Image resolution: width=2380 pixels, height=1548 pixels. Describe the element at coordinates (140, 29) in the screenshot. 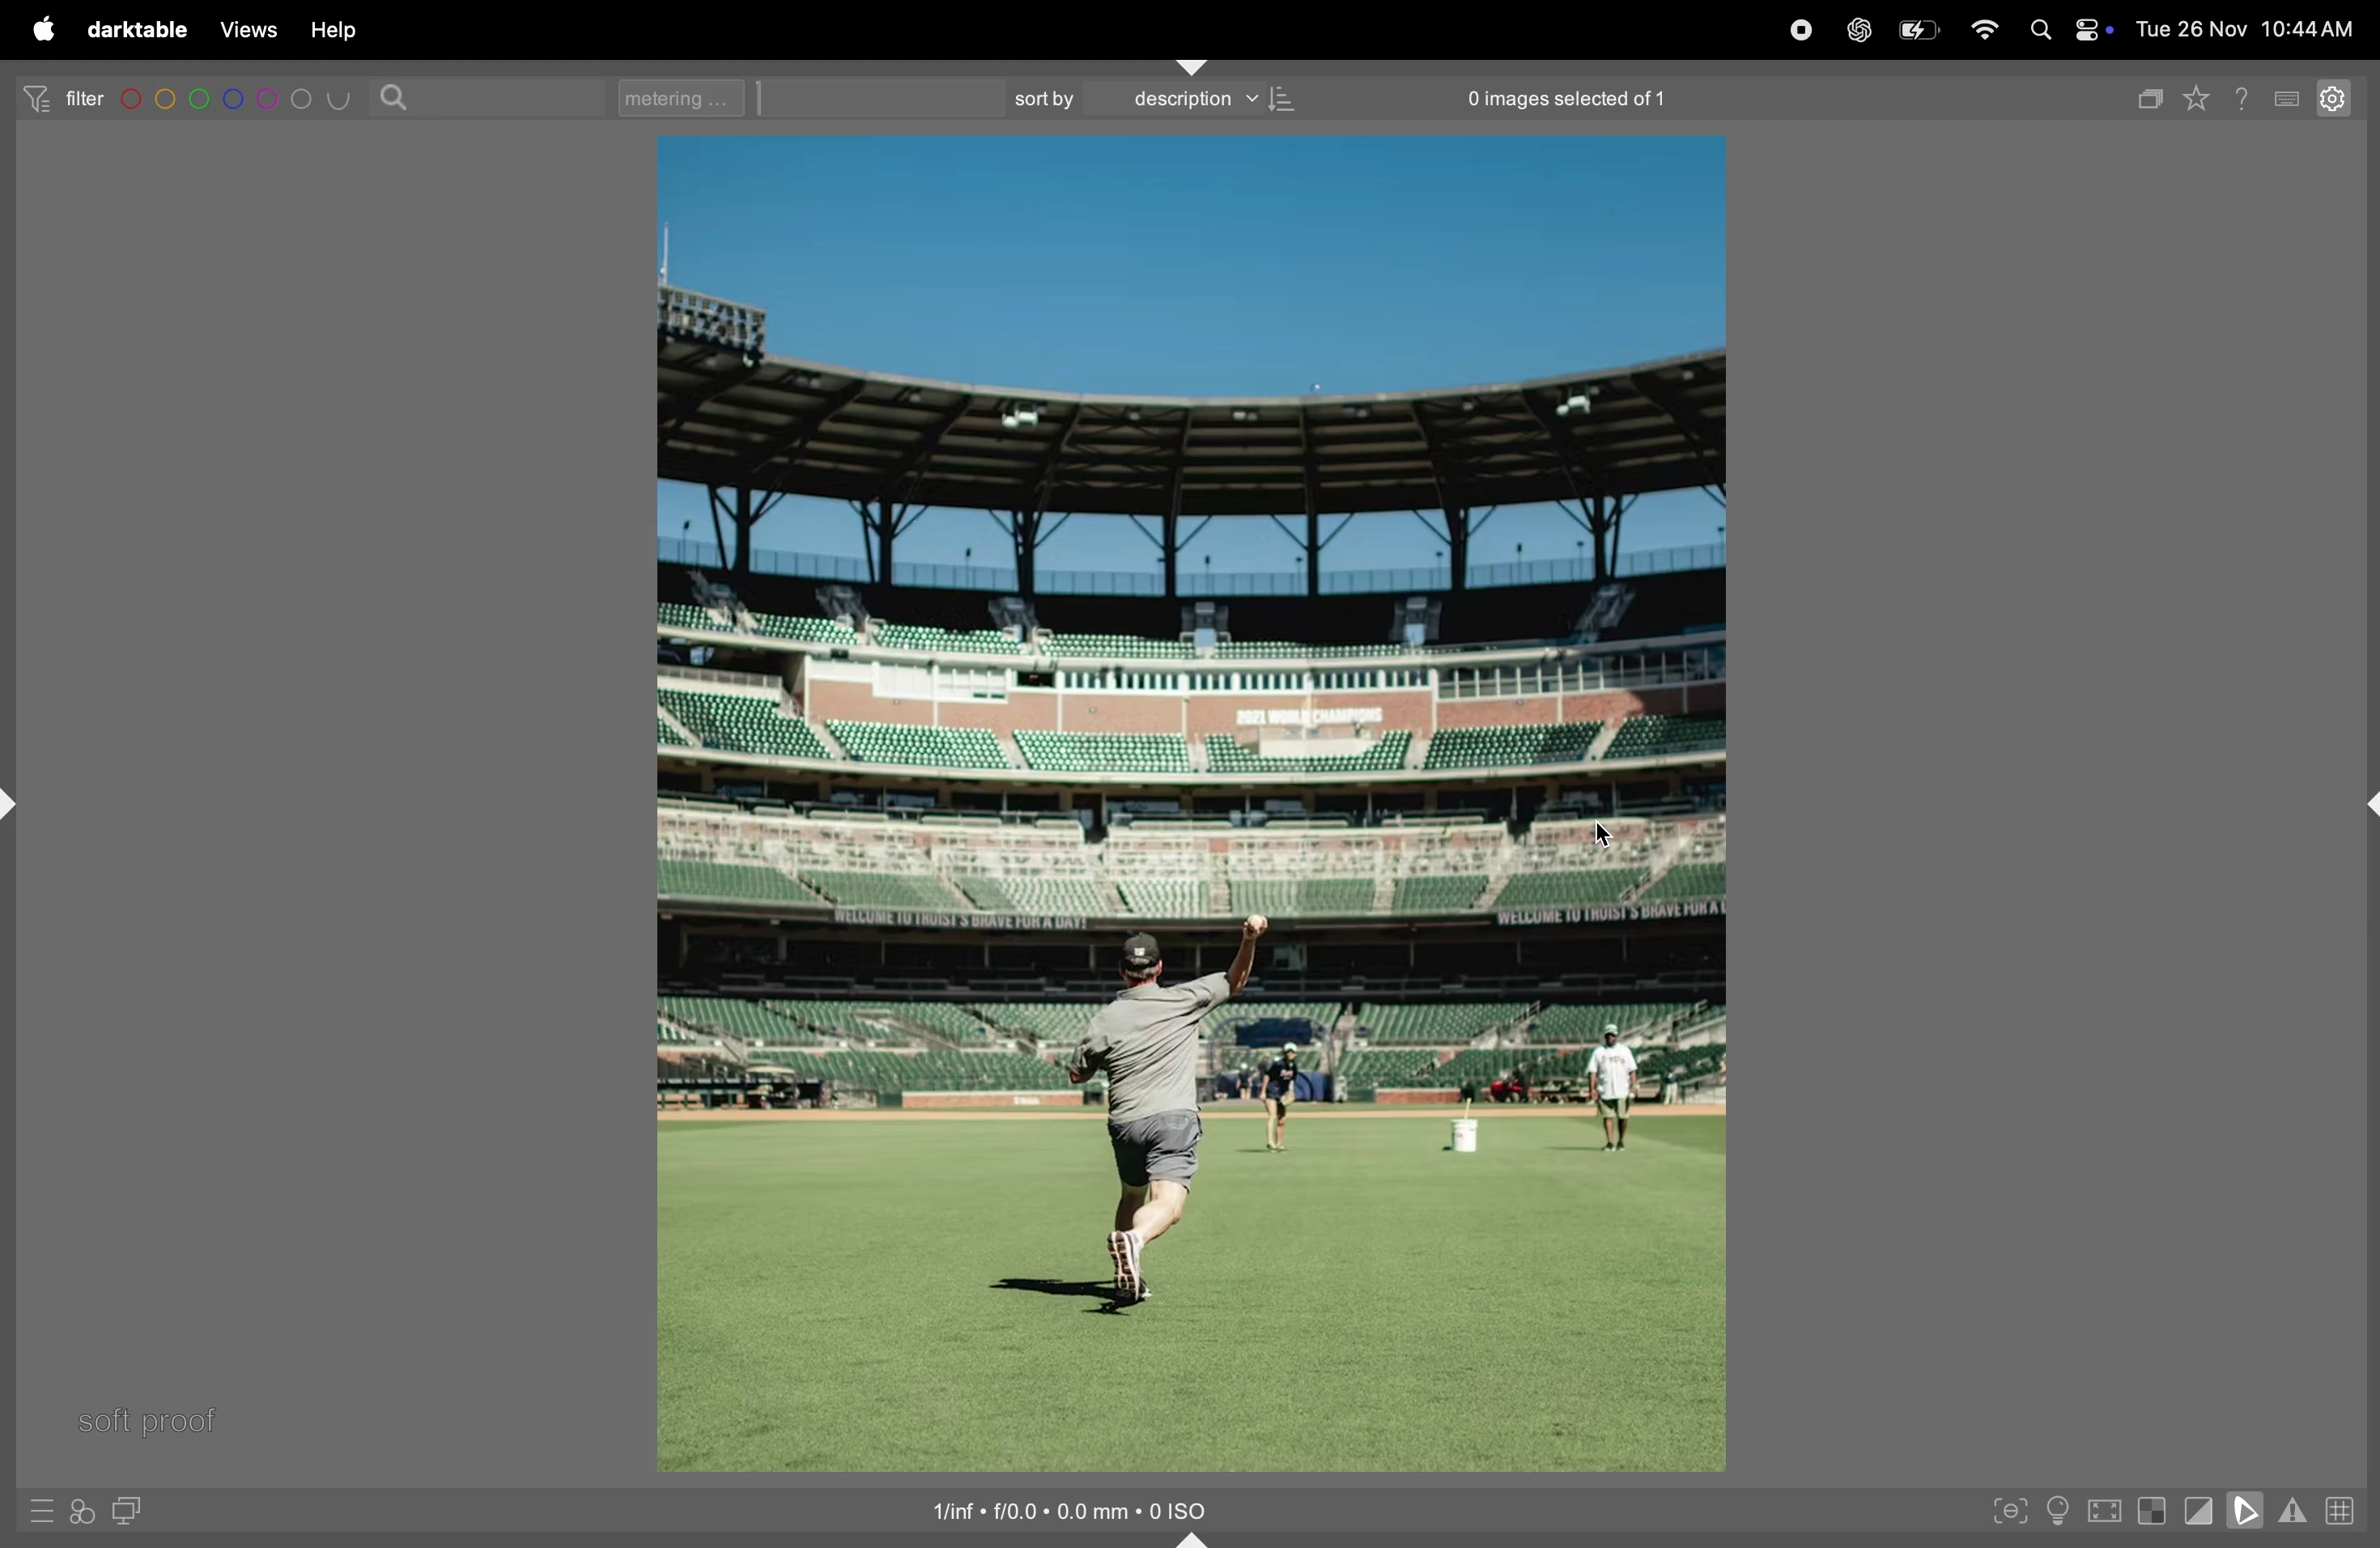

I see `darrktable` at that location.